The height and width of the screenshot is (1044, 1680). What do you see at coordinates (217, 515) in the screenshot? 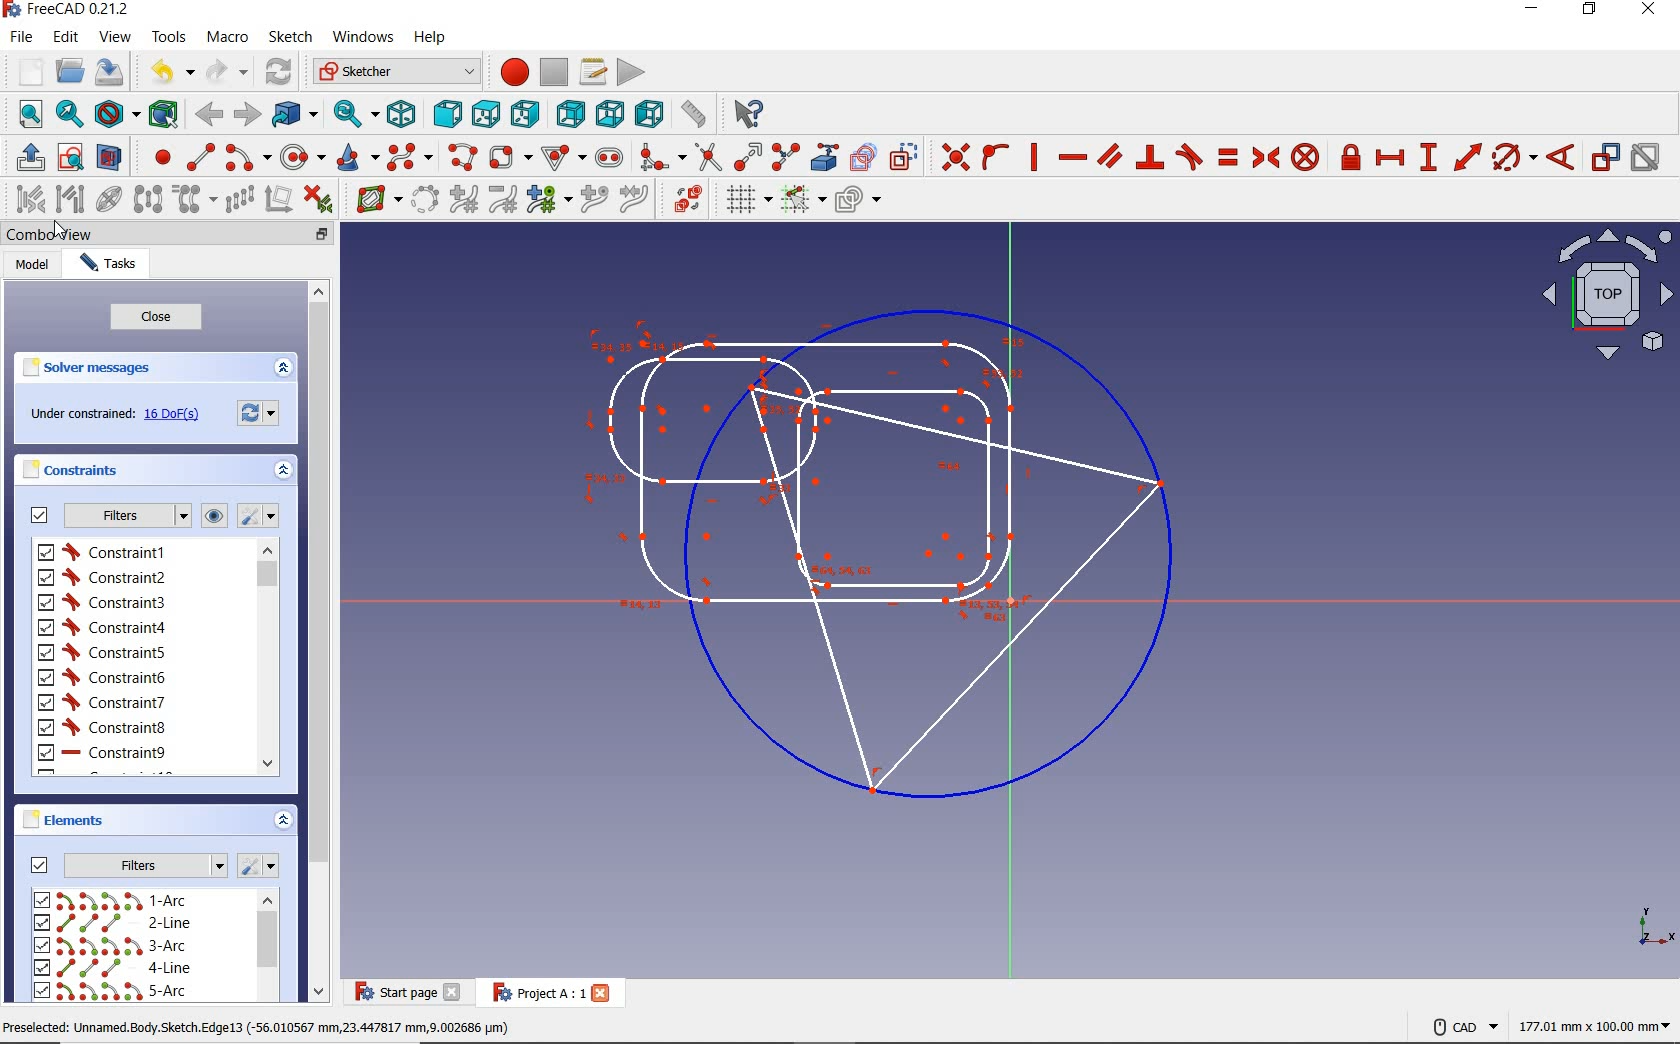
I see `show/hide all listed constraints from 3D view` at bounding box center [217, 515].